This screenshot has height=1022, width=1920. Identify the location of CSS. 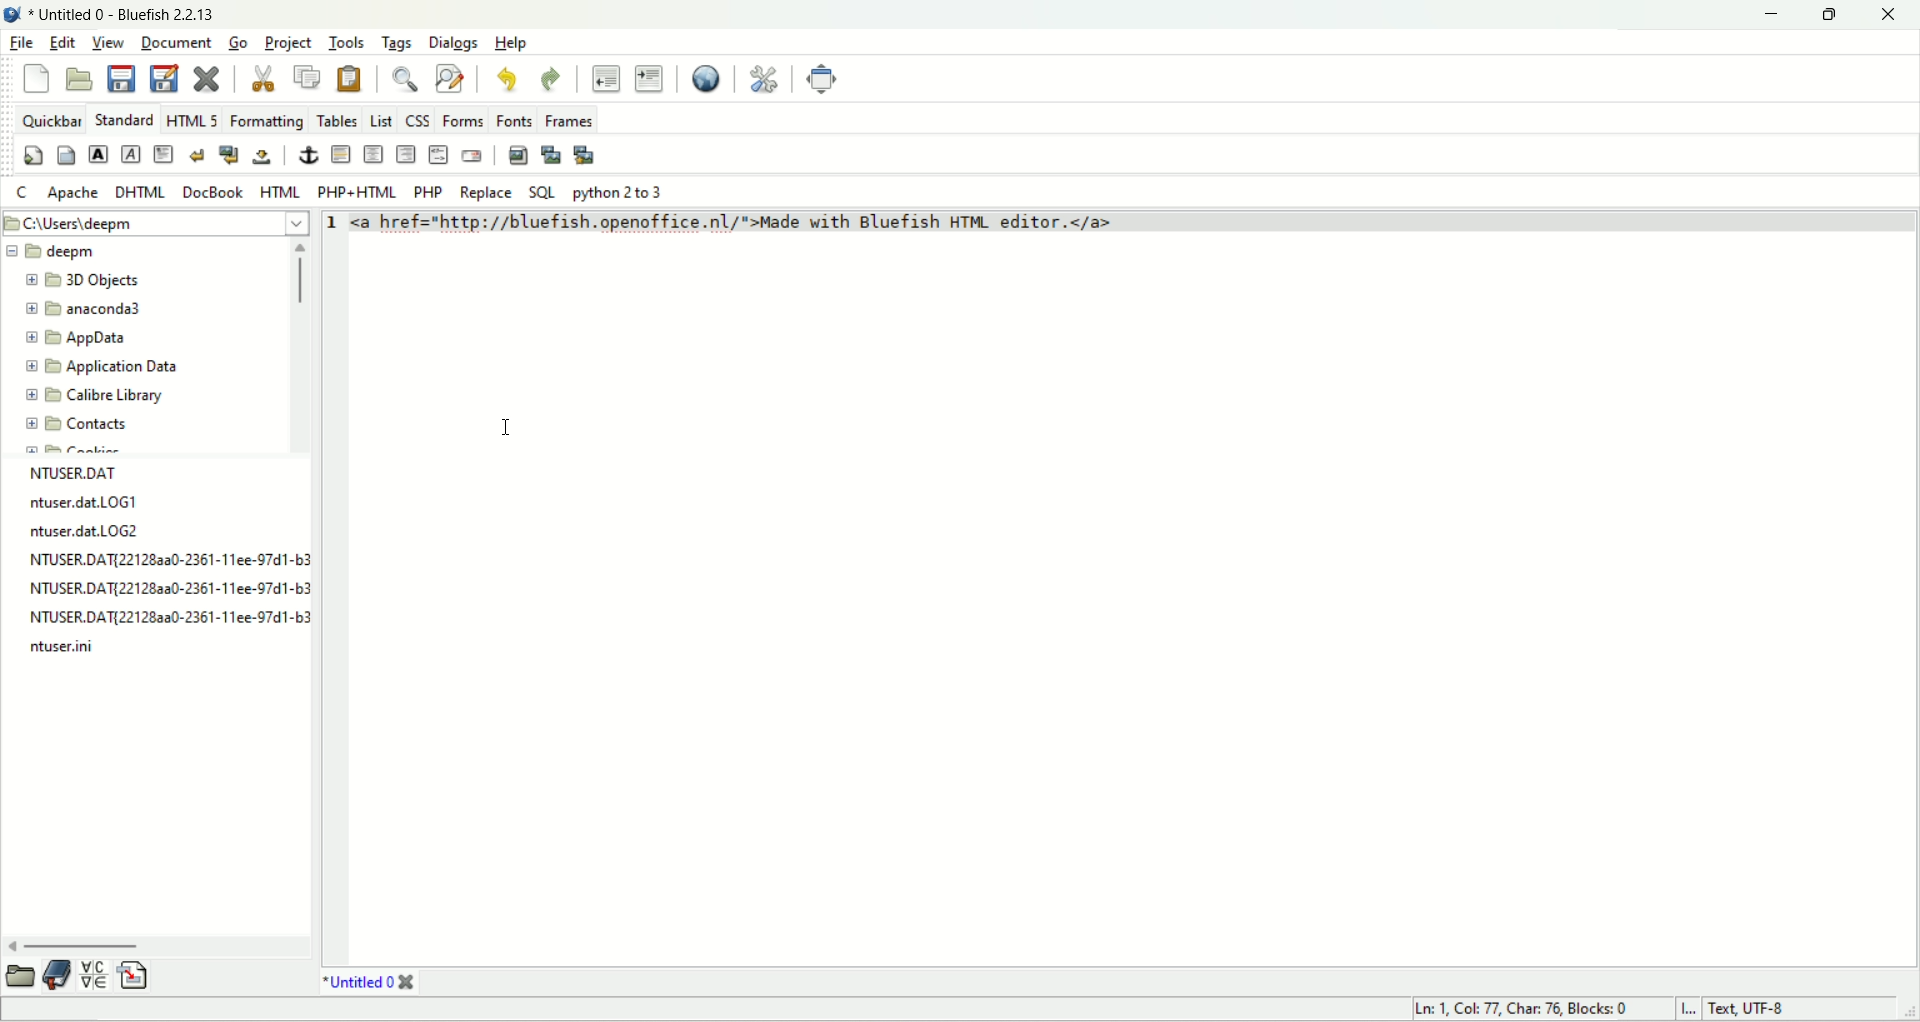
(417, 120).